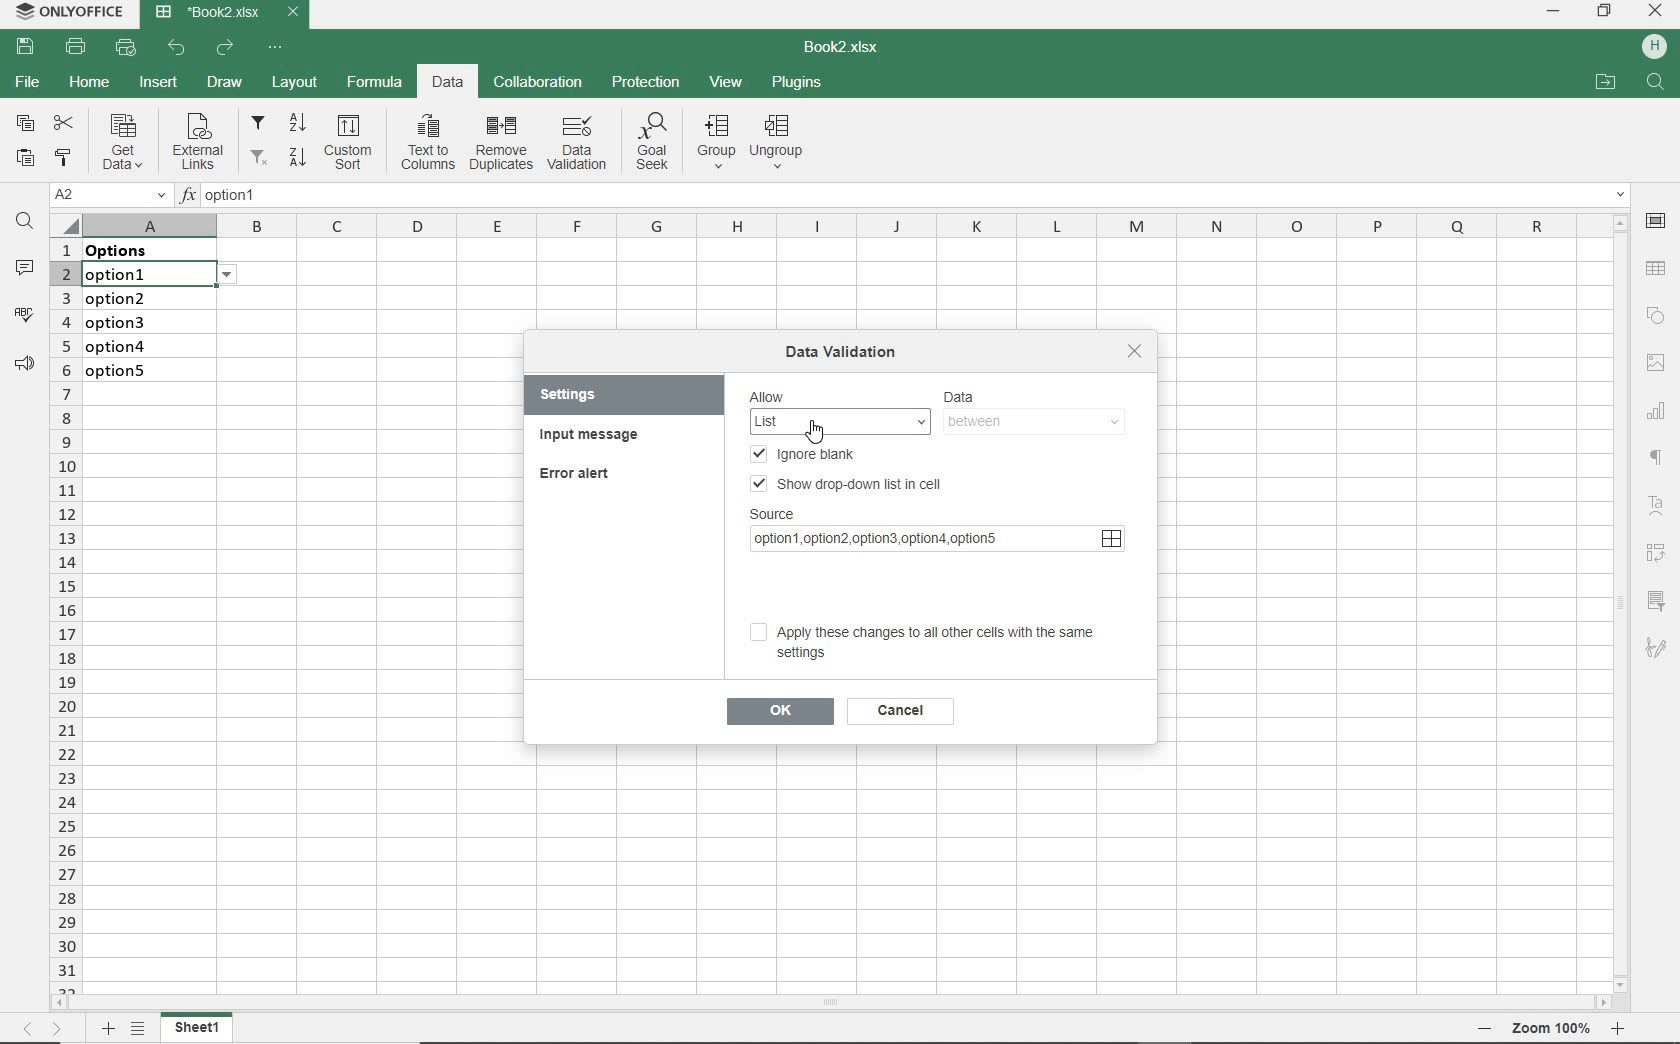 The height and width of the screenshot is (1044, 1680). Describe the element at coordinates (1657, 84) in the screenshot. I see `search` at that location.